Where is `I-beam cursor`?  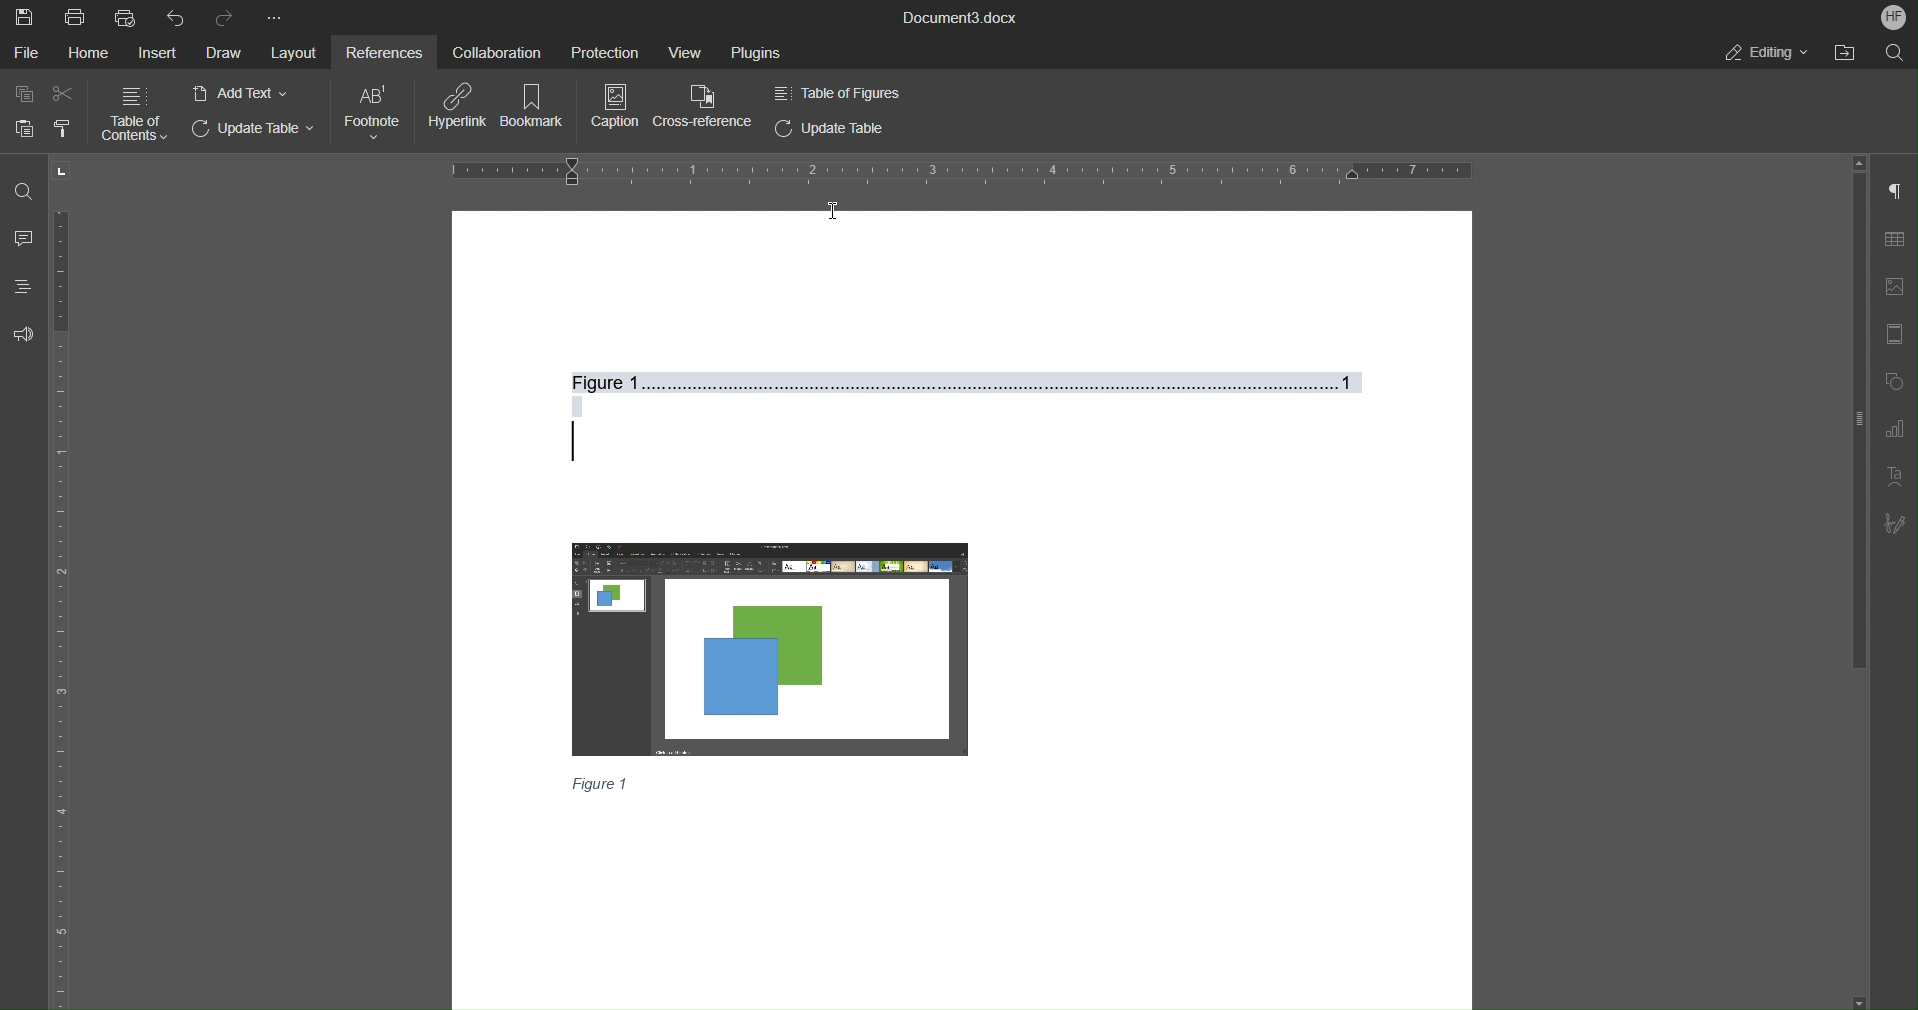
I-beam cursor is located at coordinates (835, 215).